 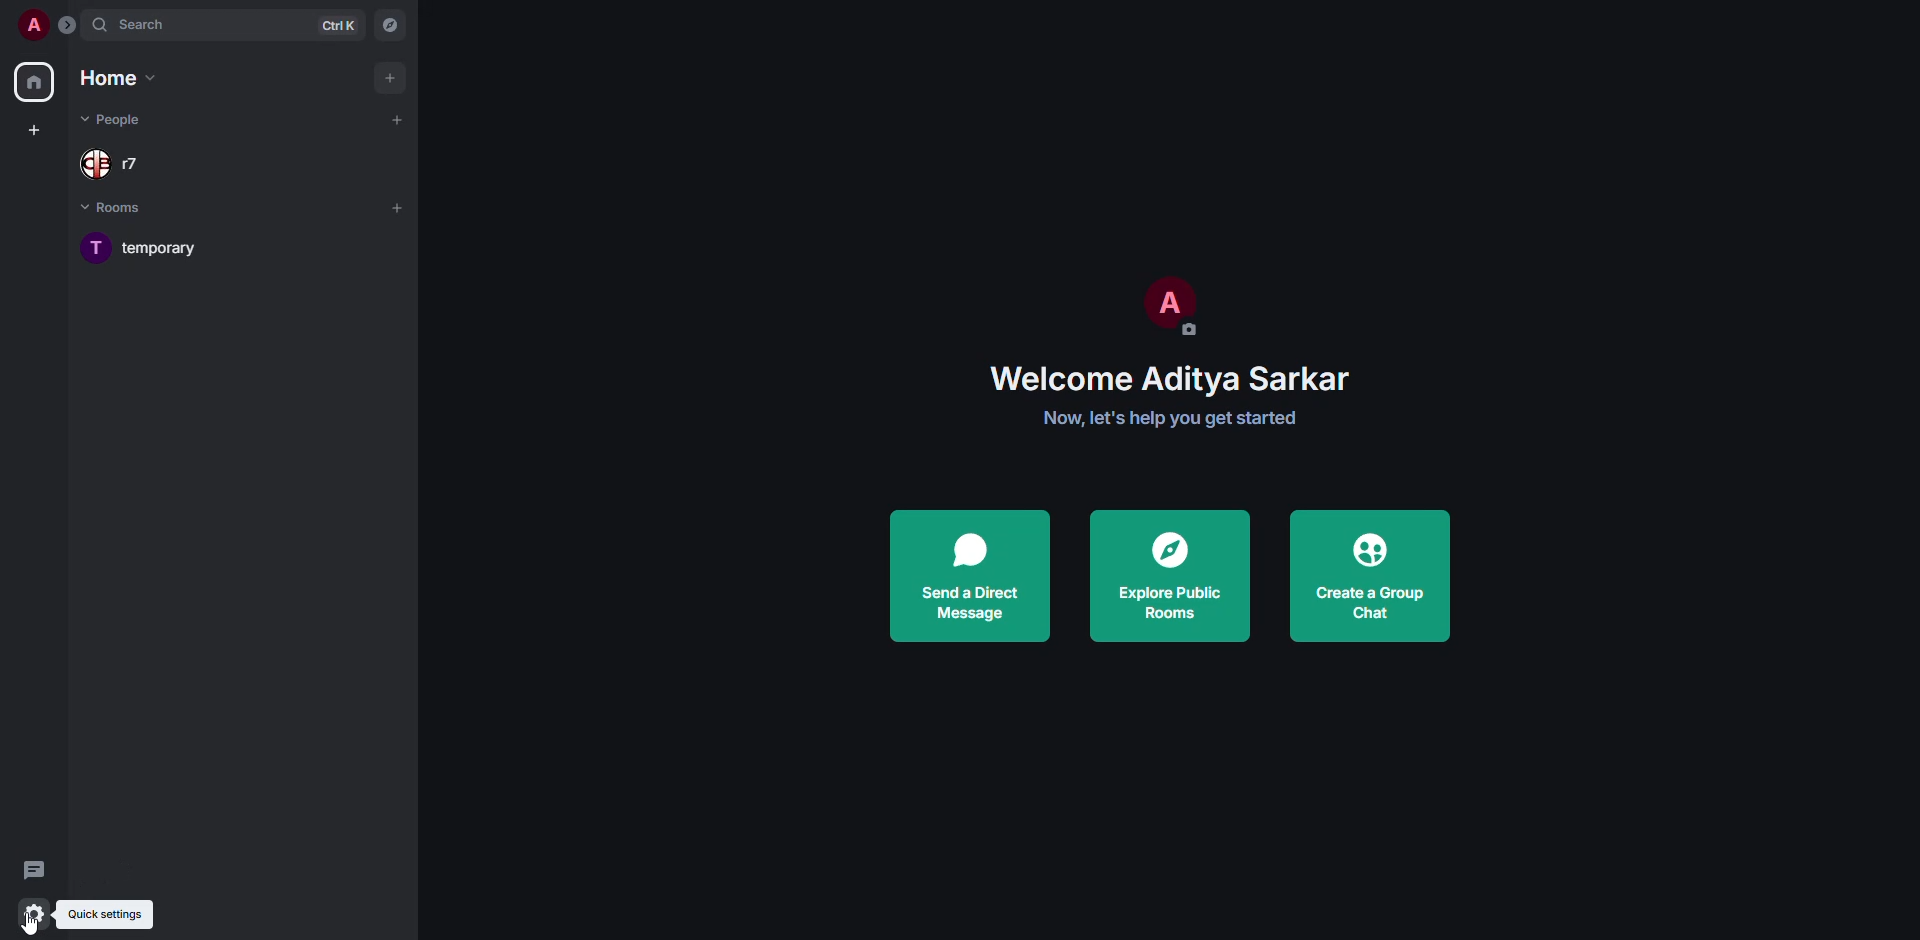 What do you see at coordinates (1171, 379) in the screenshot?
I see `welcome` at bounding box center [1171, 379].